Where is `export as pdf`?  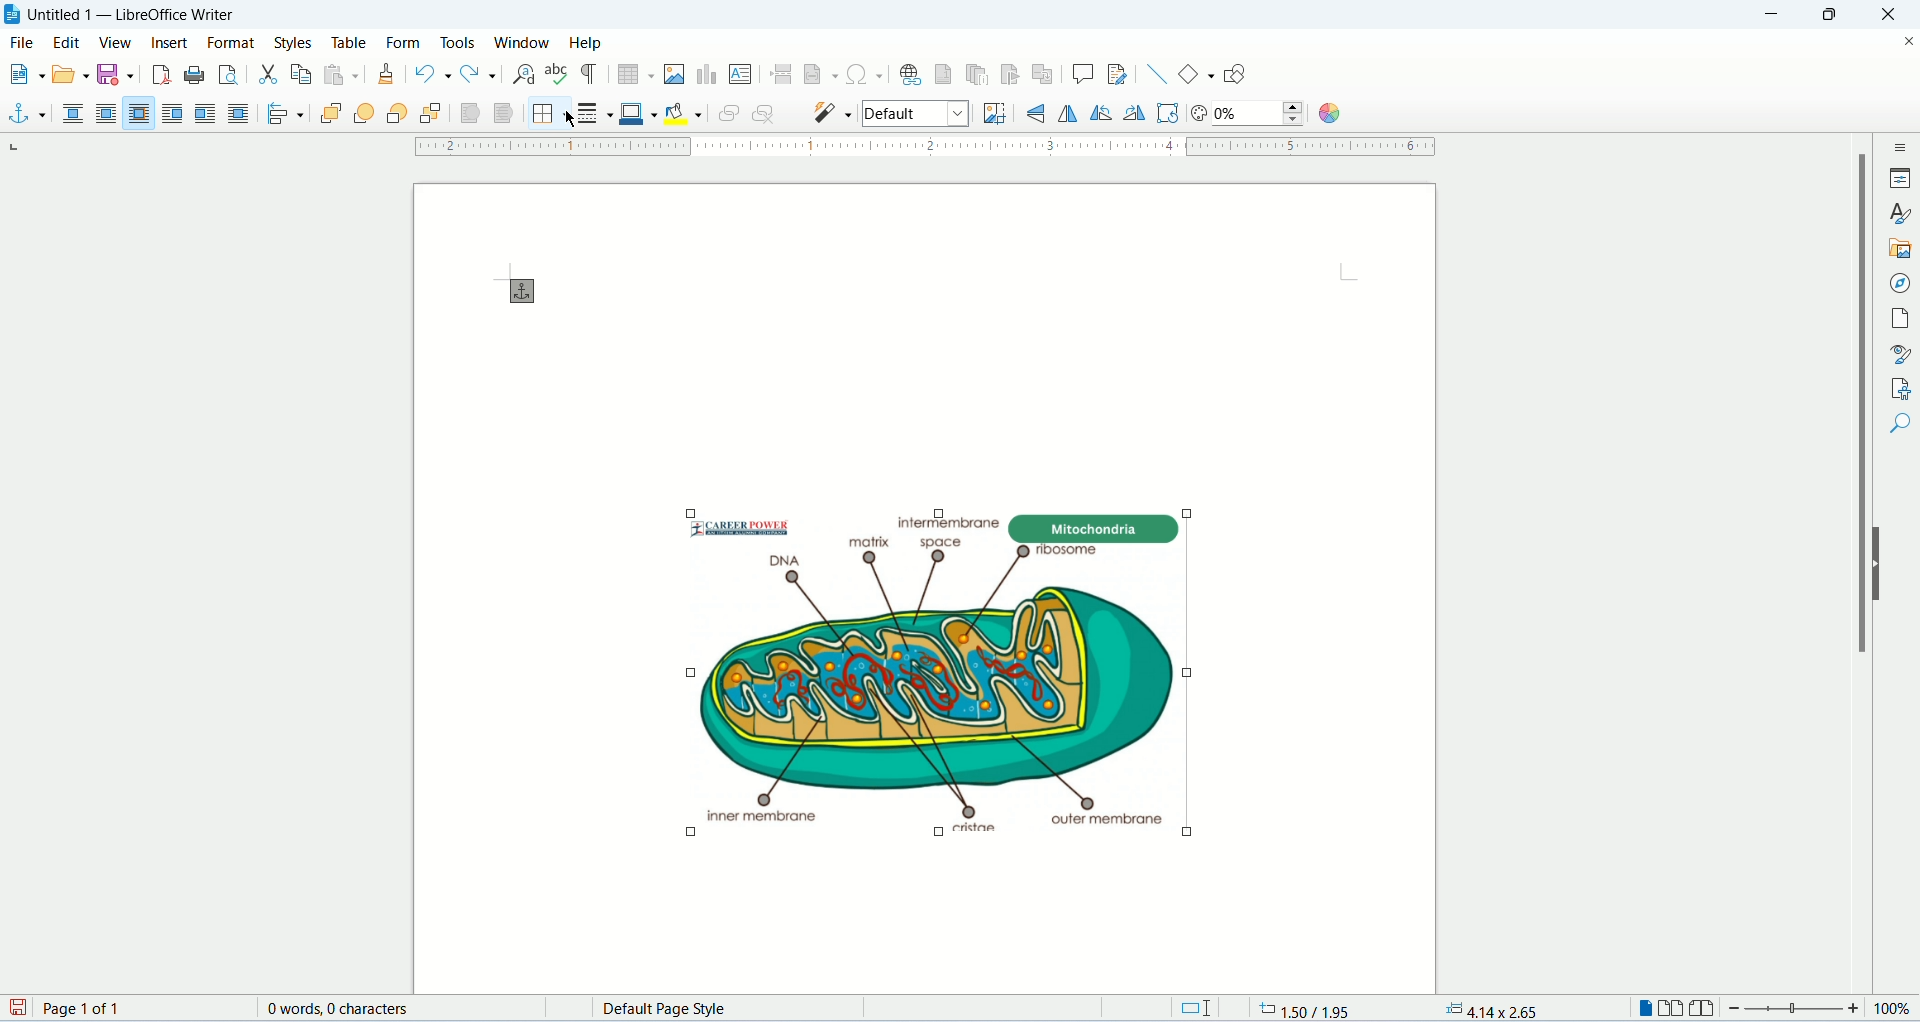 export as pdf is located at coordinates (161, 77).